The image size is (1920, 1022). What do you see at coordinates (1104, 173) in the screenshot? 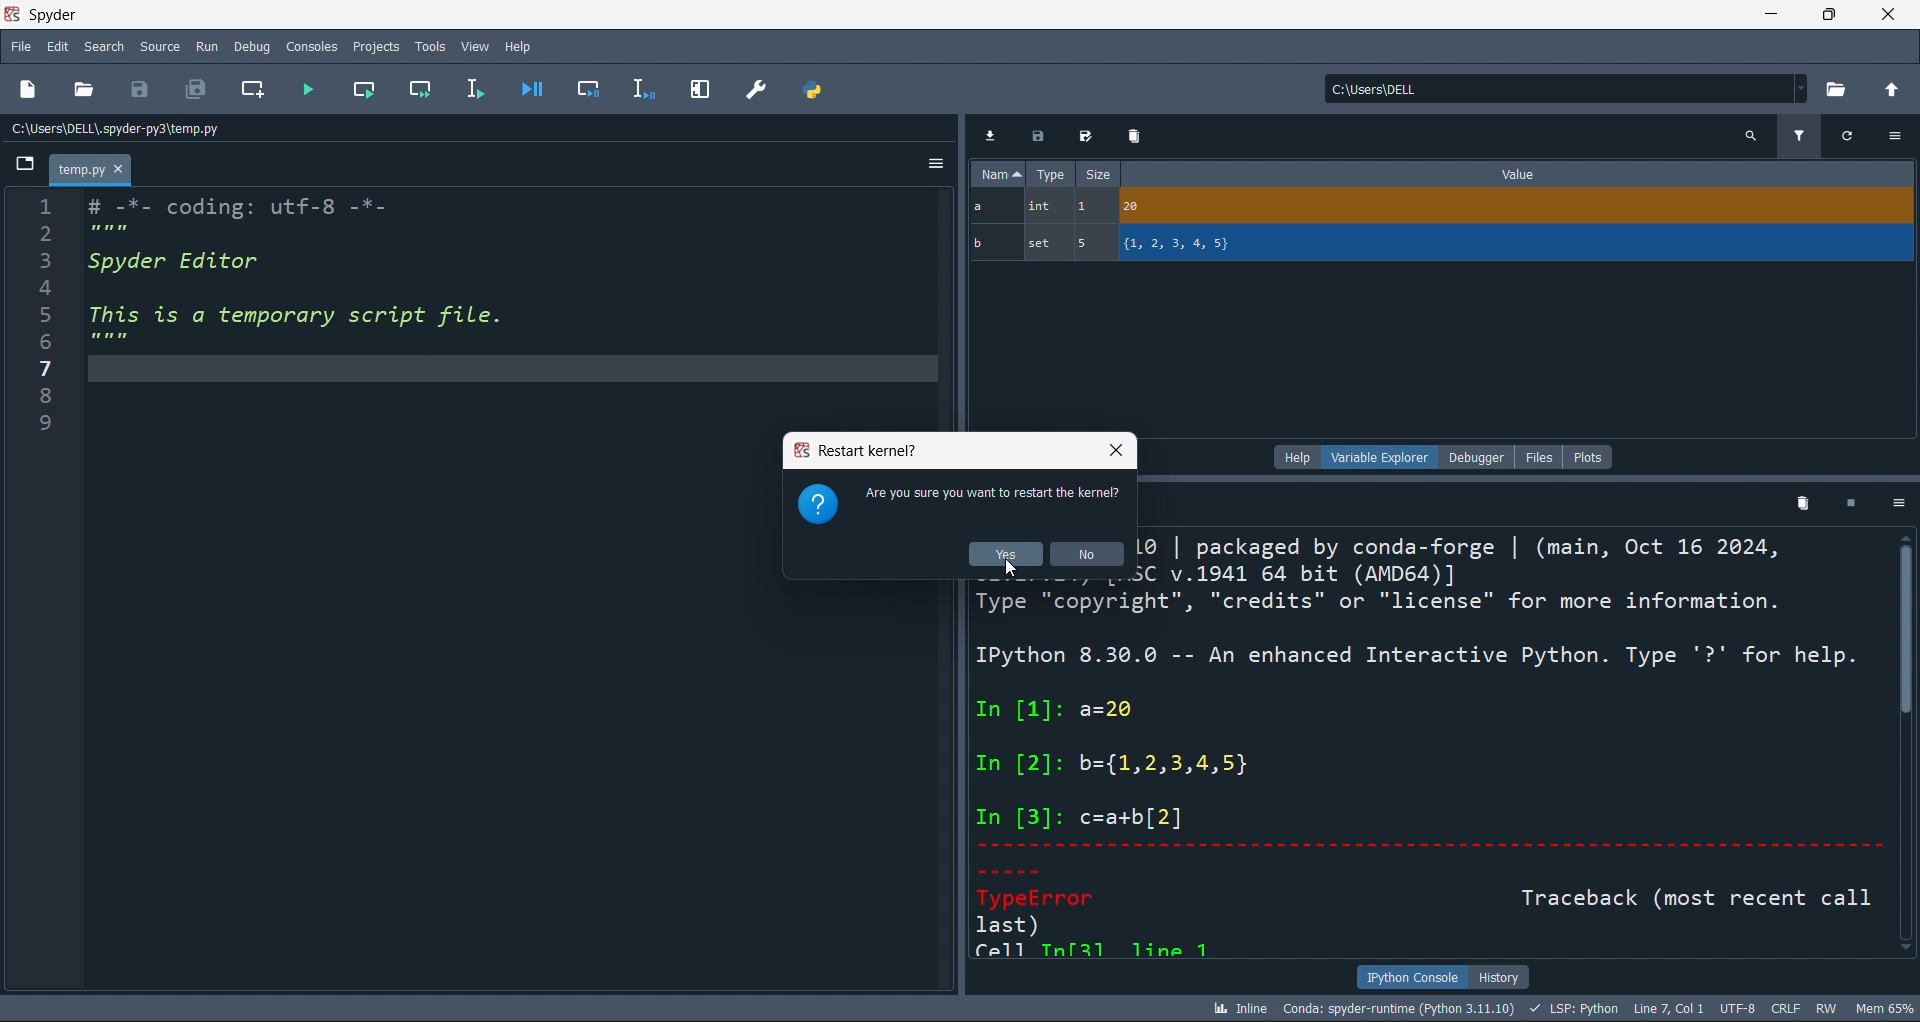
I see `size` at bounding box center [1104, 173].